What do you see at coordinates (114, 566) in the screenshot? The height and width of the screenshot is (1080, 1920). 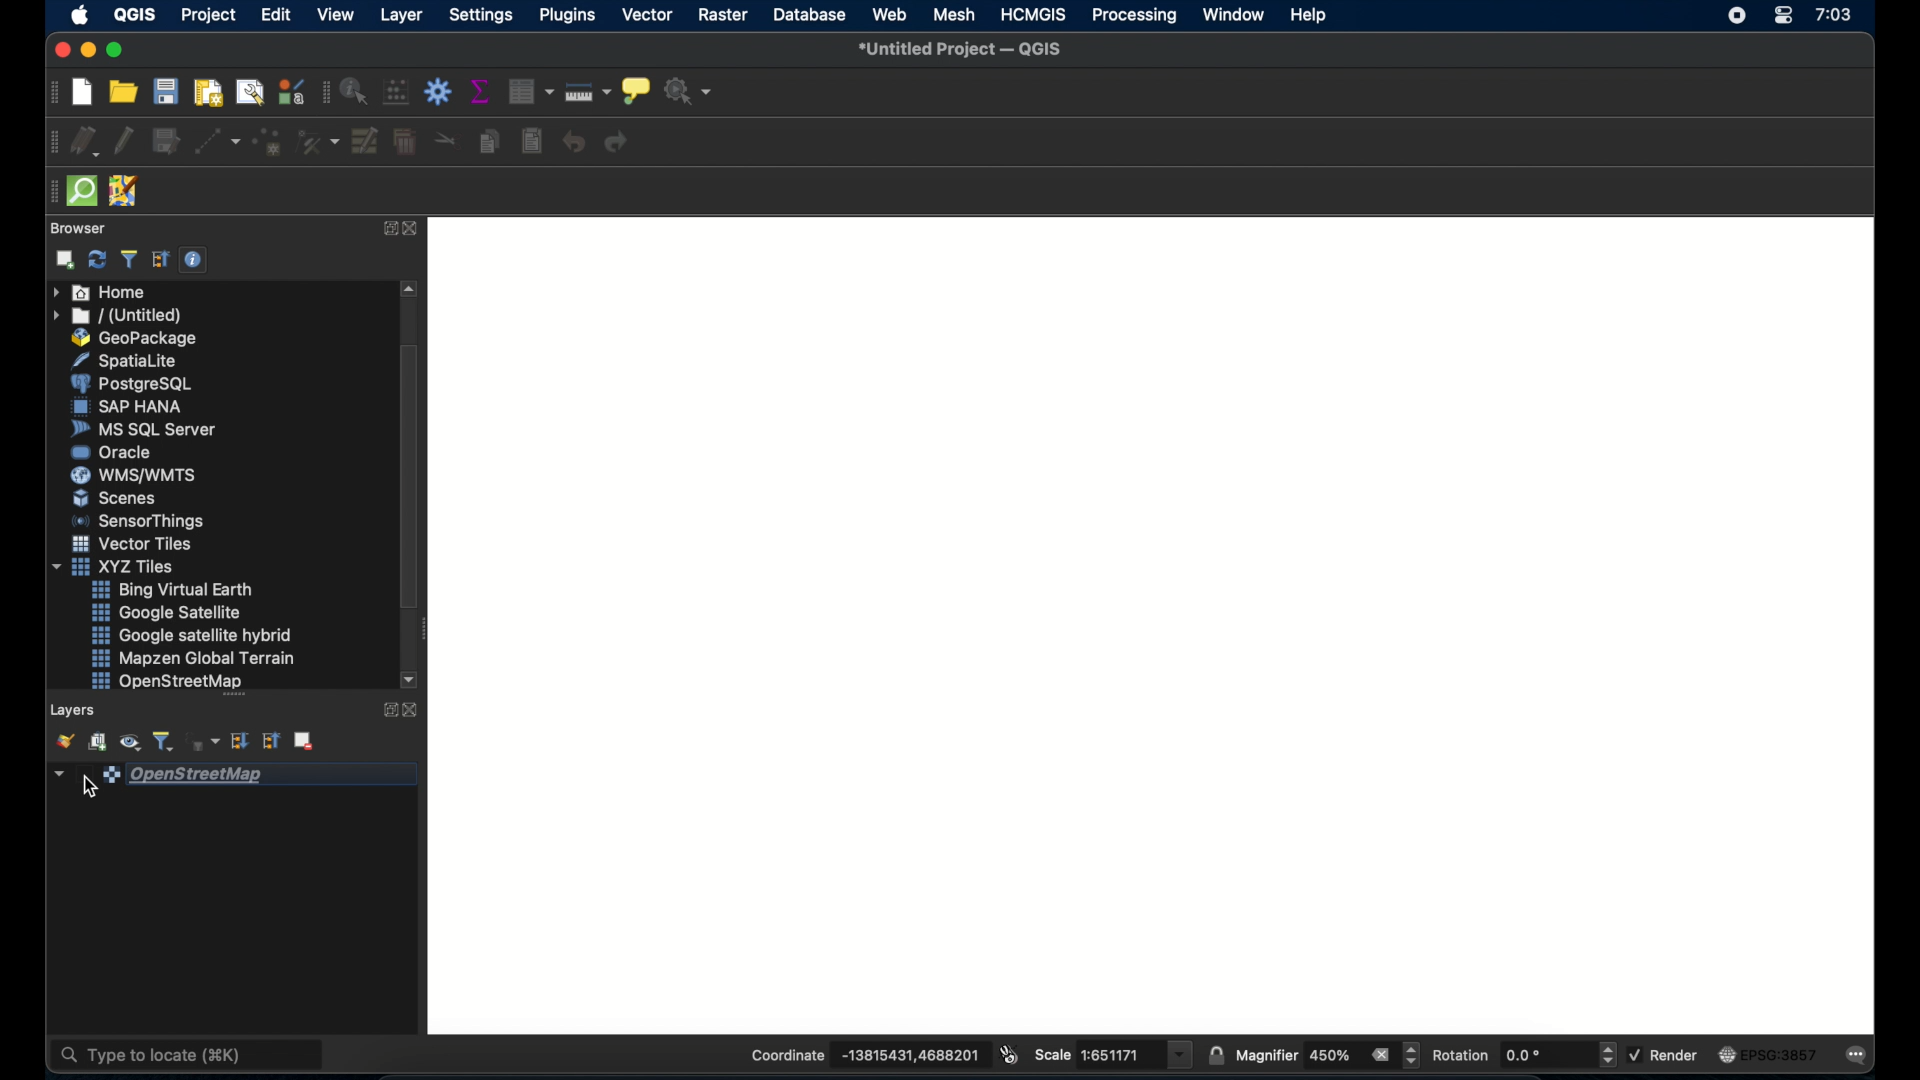 I see `xyzzy tiles` at bounding box center [114, 566].